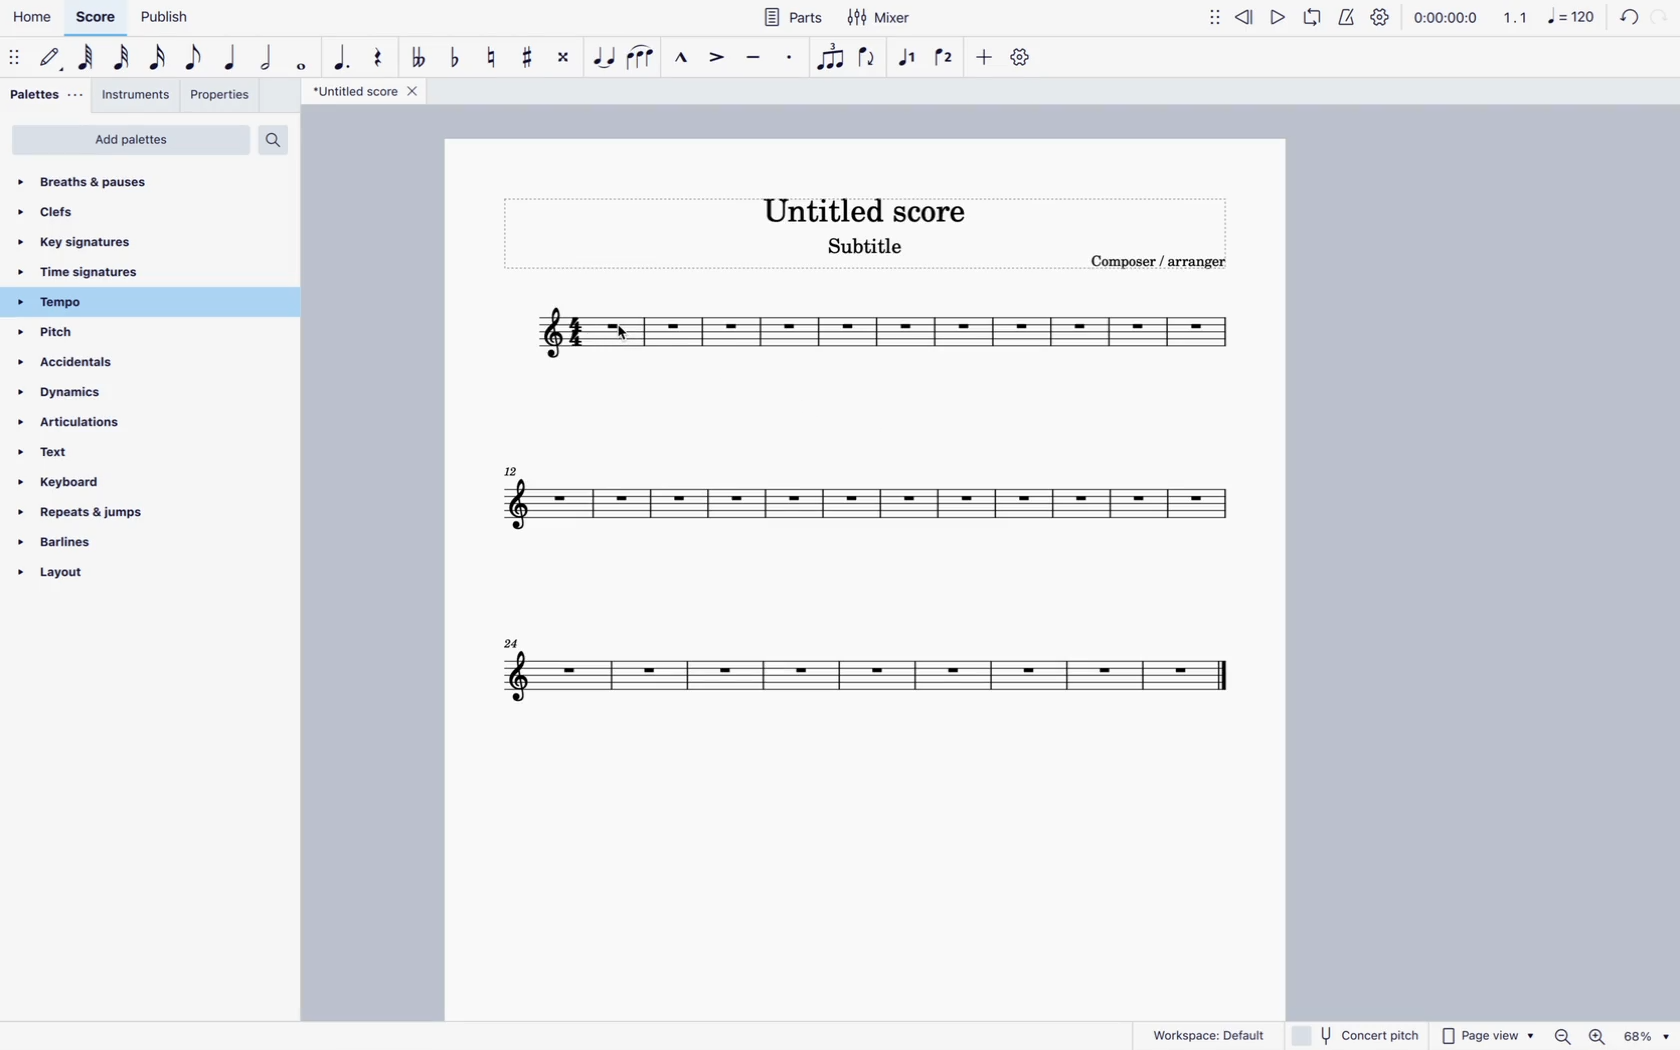 The height and width of the screenshot is (1050, 1680). Describe the element at coordinates (119, 302) in the screenshot. I see `tempo` at that location.